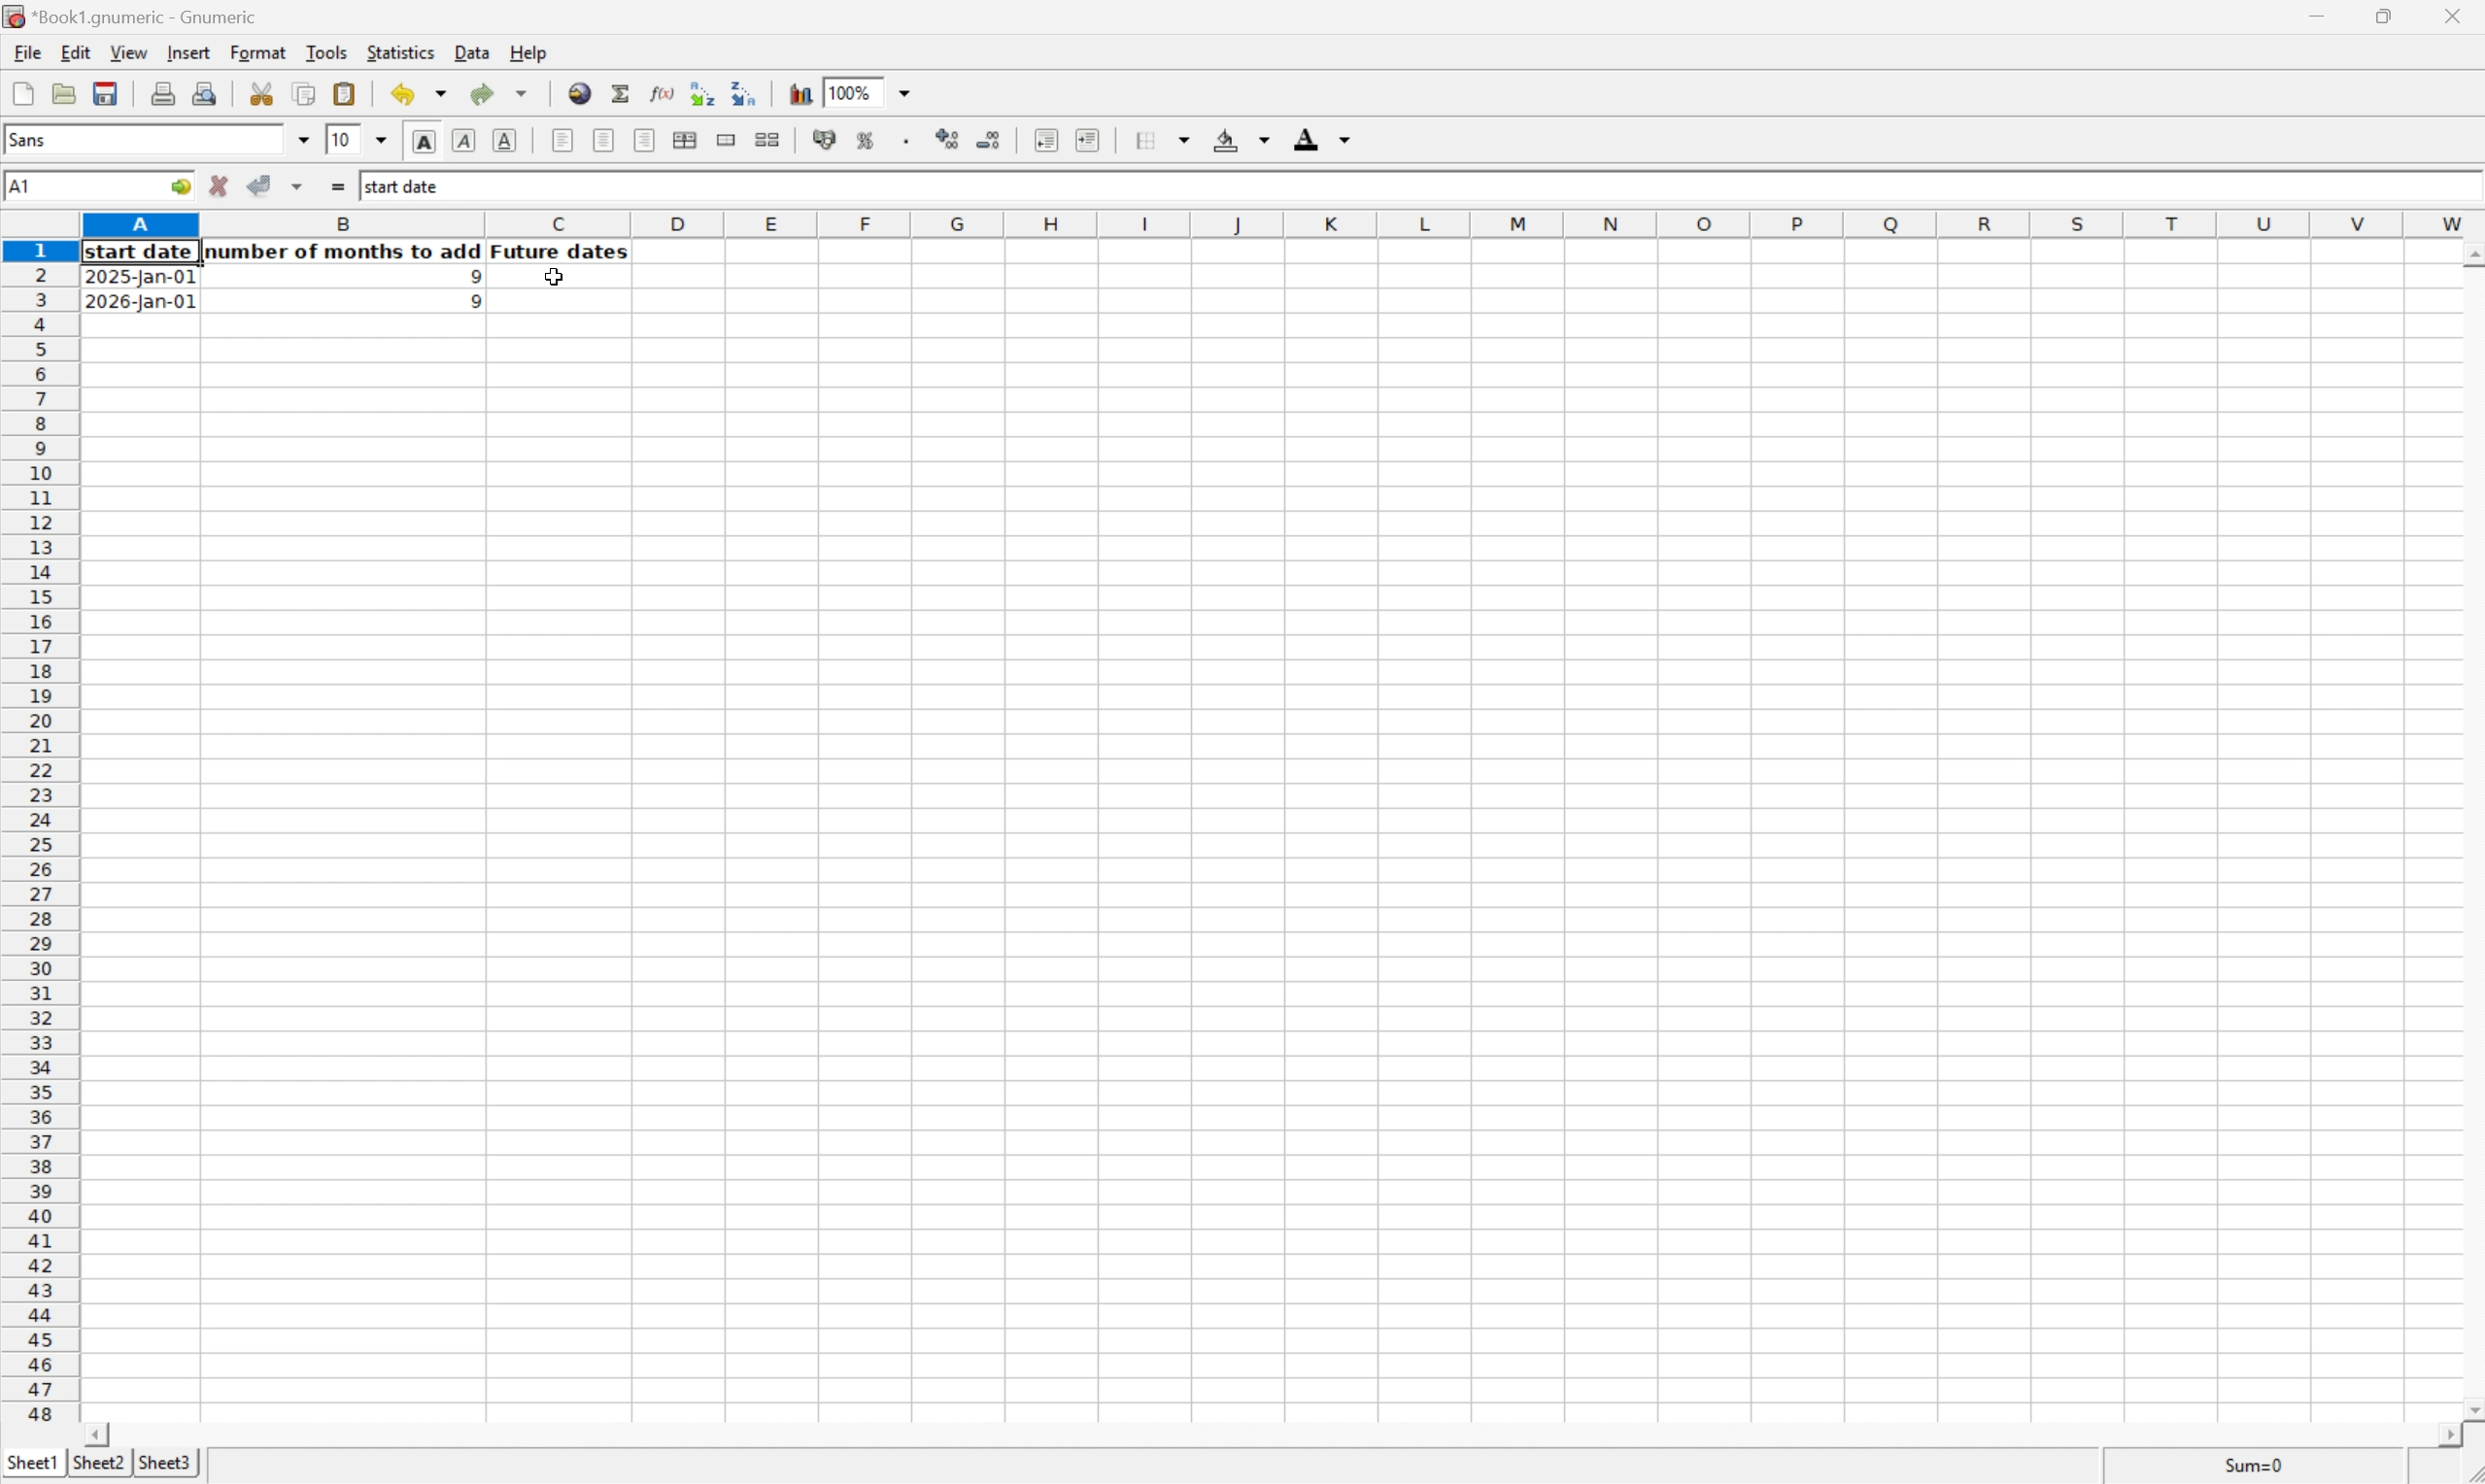  What do you see at coordinates (128, 51) in the screenshot?
I see `View` at bounding box center [128, 51].